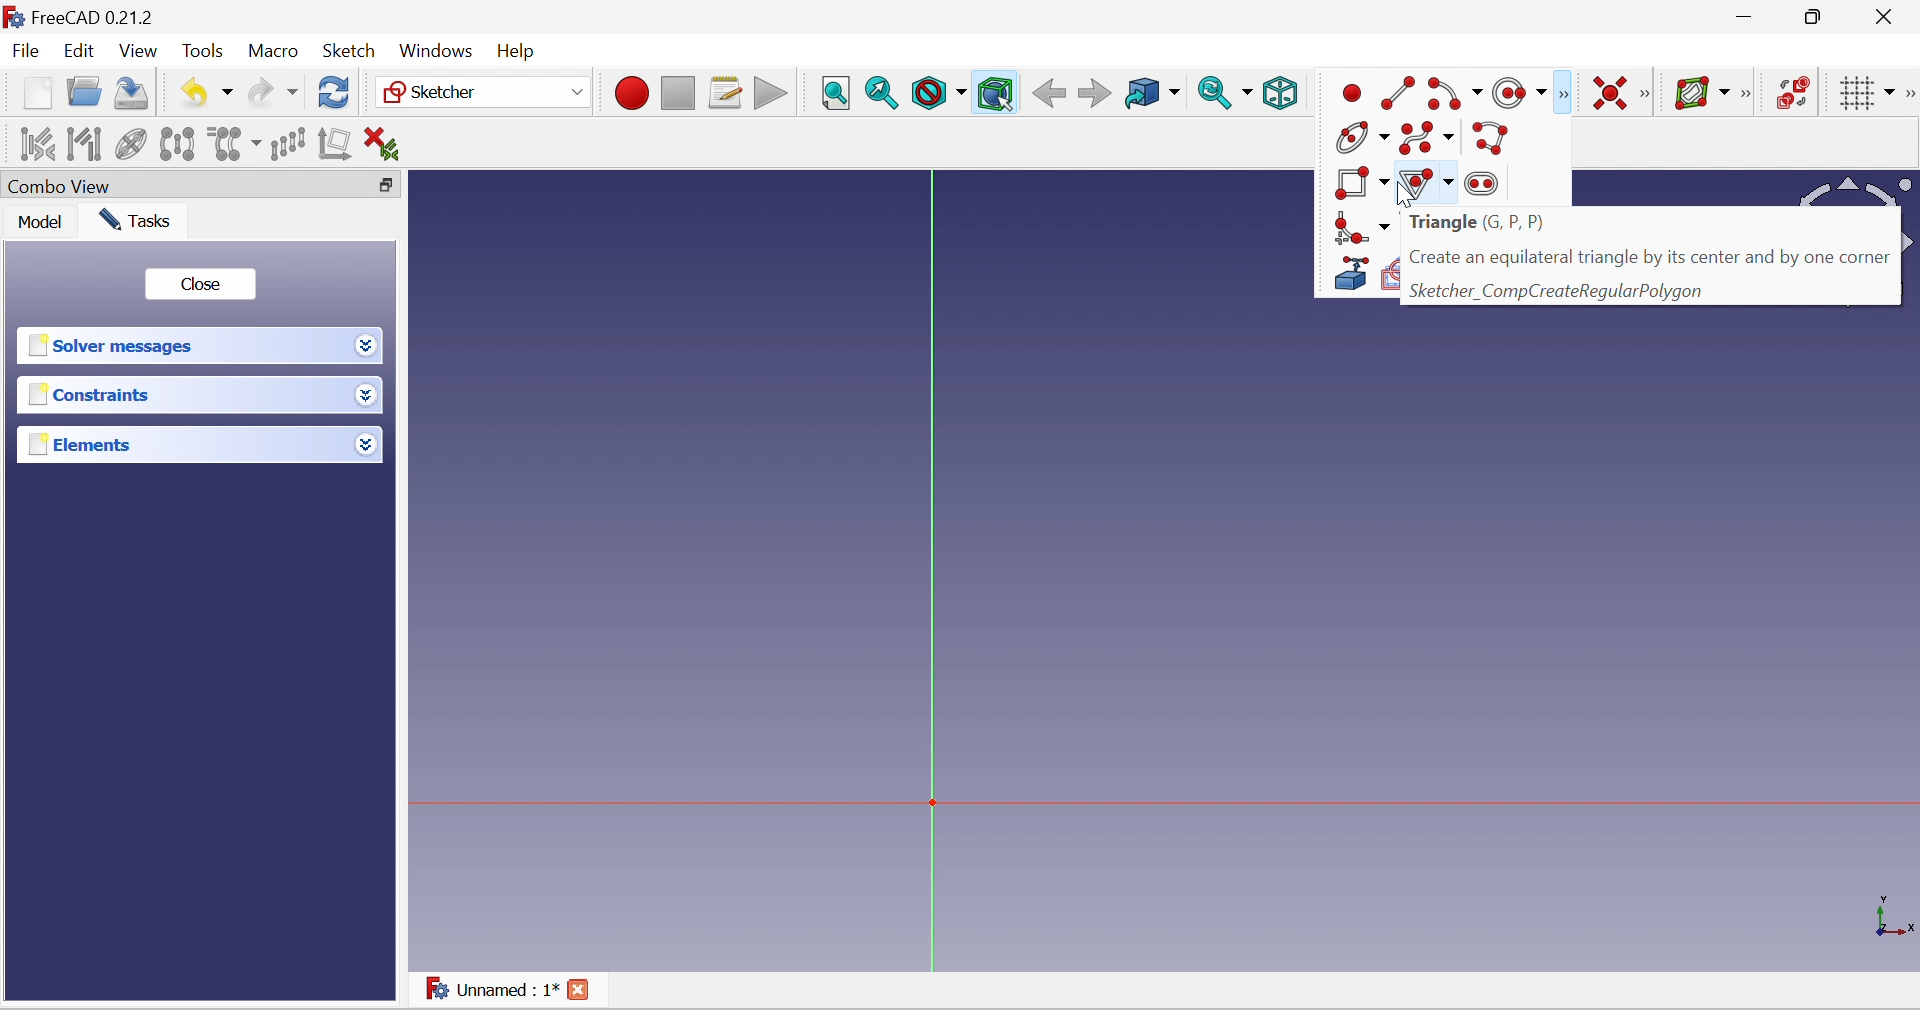 This screenshot has width=1920, height=1010. I want to click on Macros, so click(726, 94).